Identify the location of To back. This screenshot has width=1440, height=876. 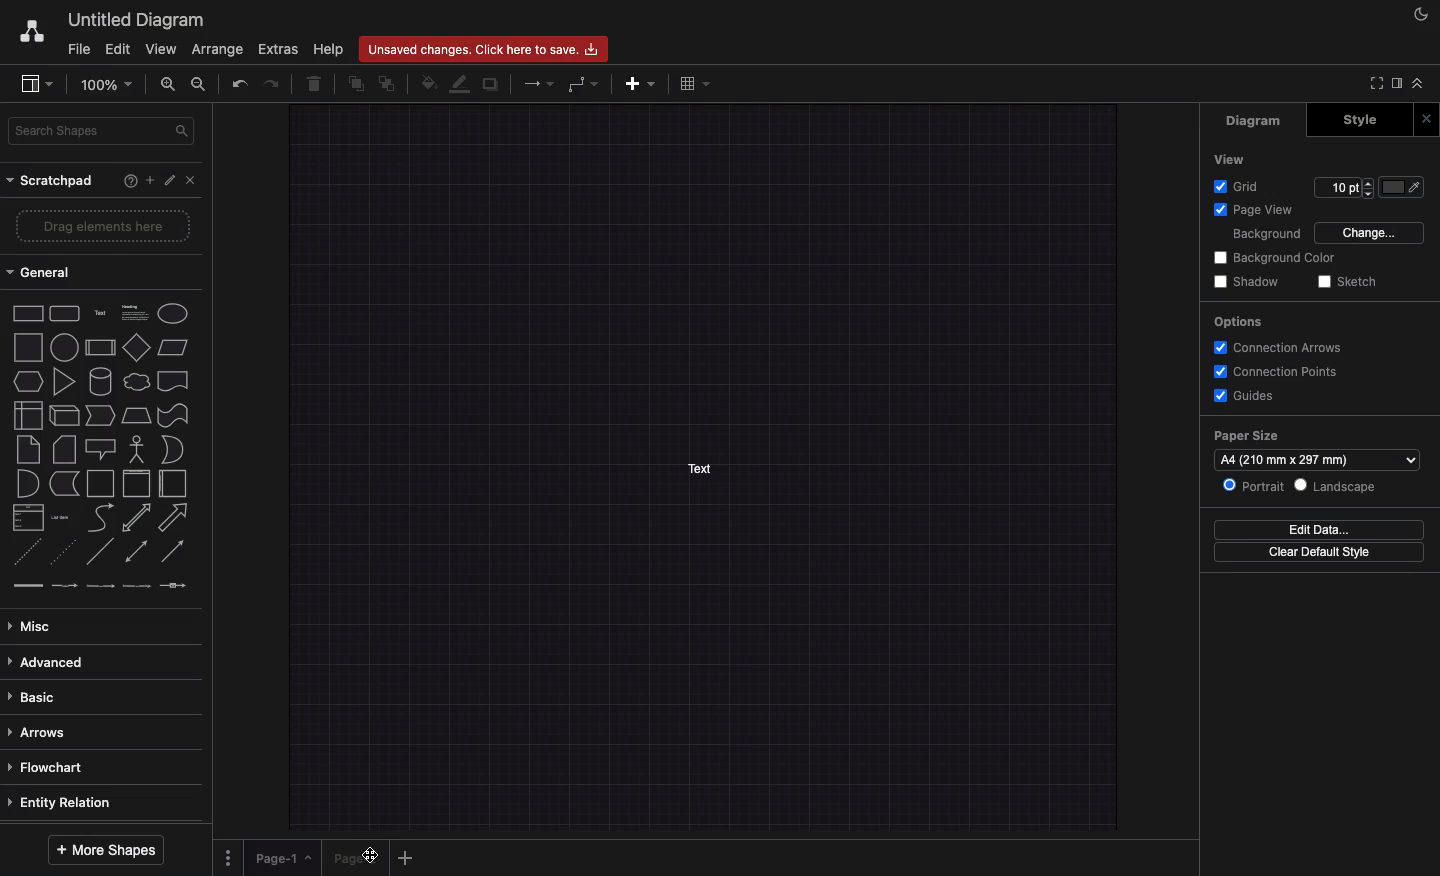
(388, 85).